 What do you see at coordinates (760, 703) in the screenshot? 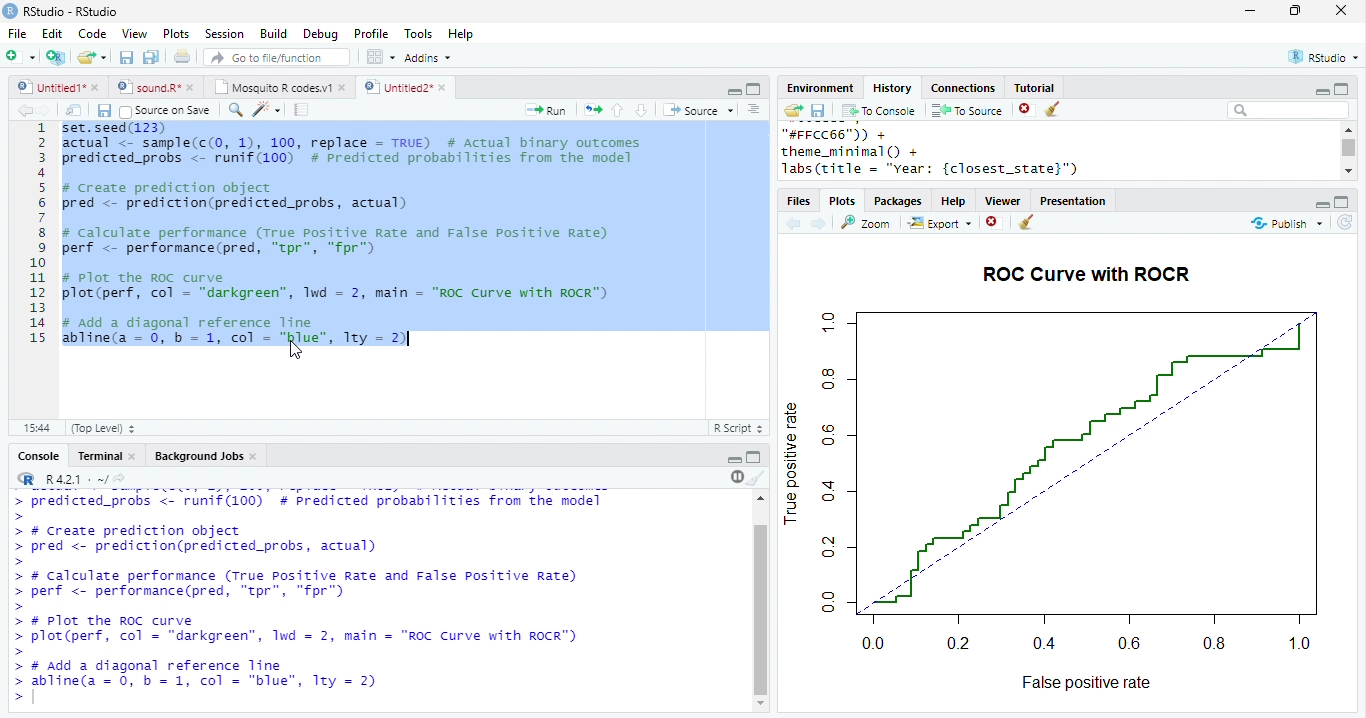
I see `scroll down` at bounding box center [760, 703].